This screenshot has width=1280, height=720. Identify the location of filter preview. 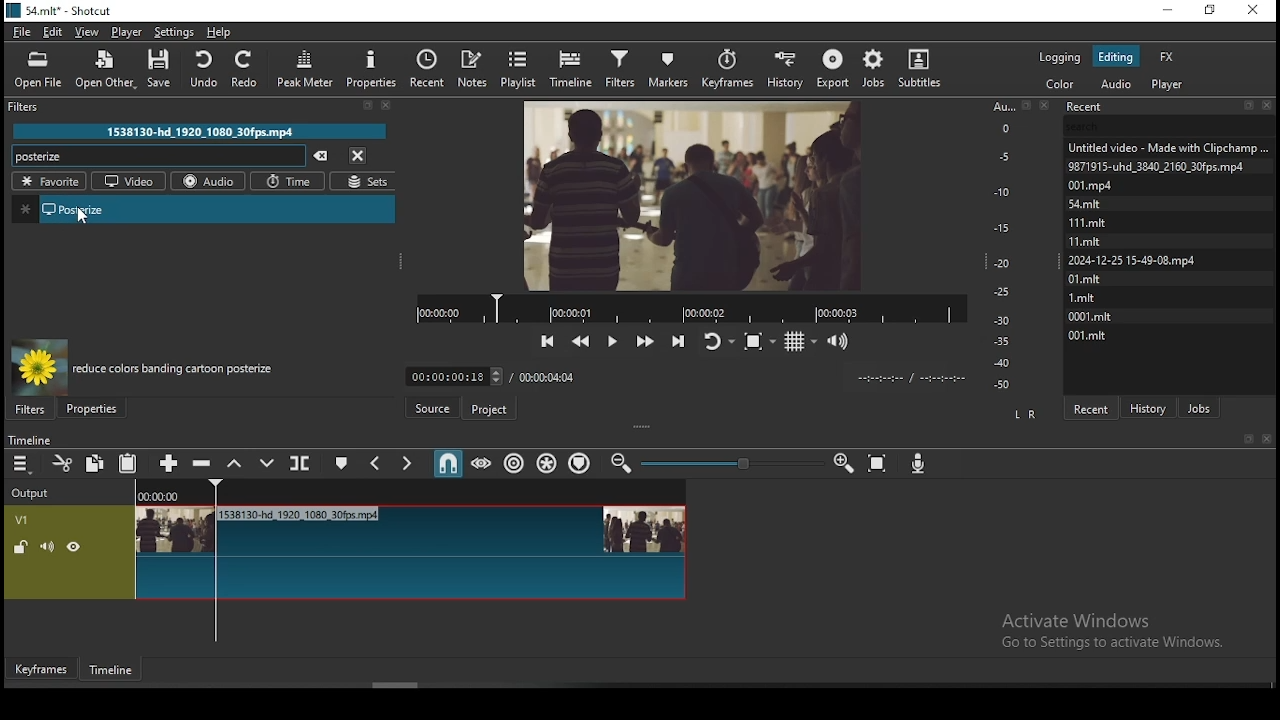
(39, 366).